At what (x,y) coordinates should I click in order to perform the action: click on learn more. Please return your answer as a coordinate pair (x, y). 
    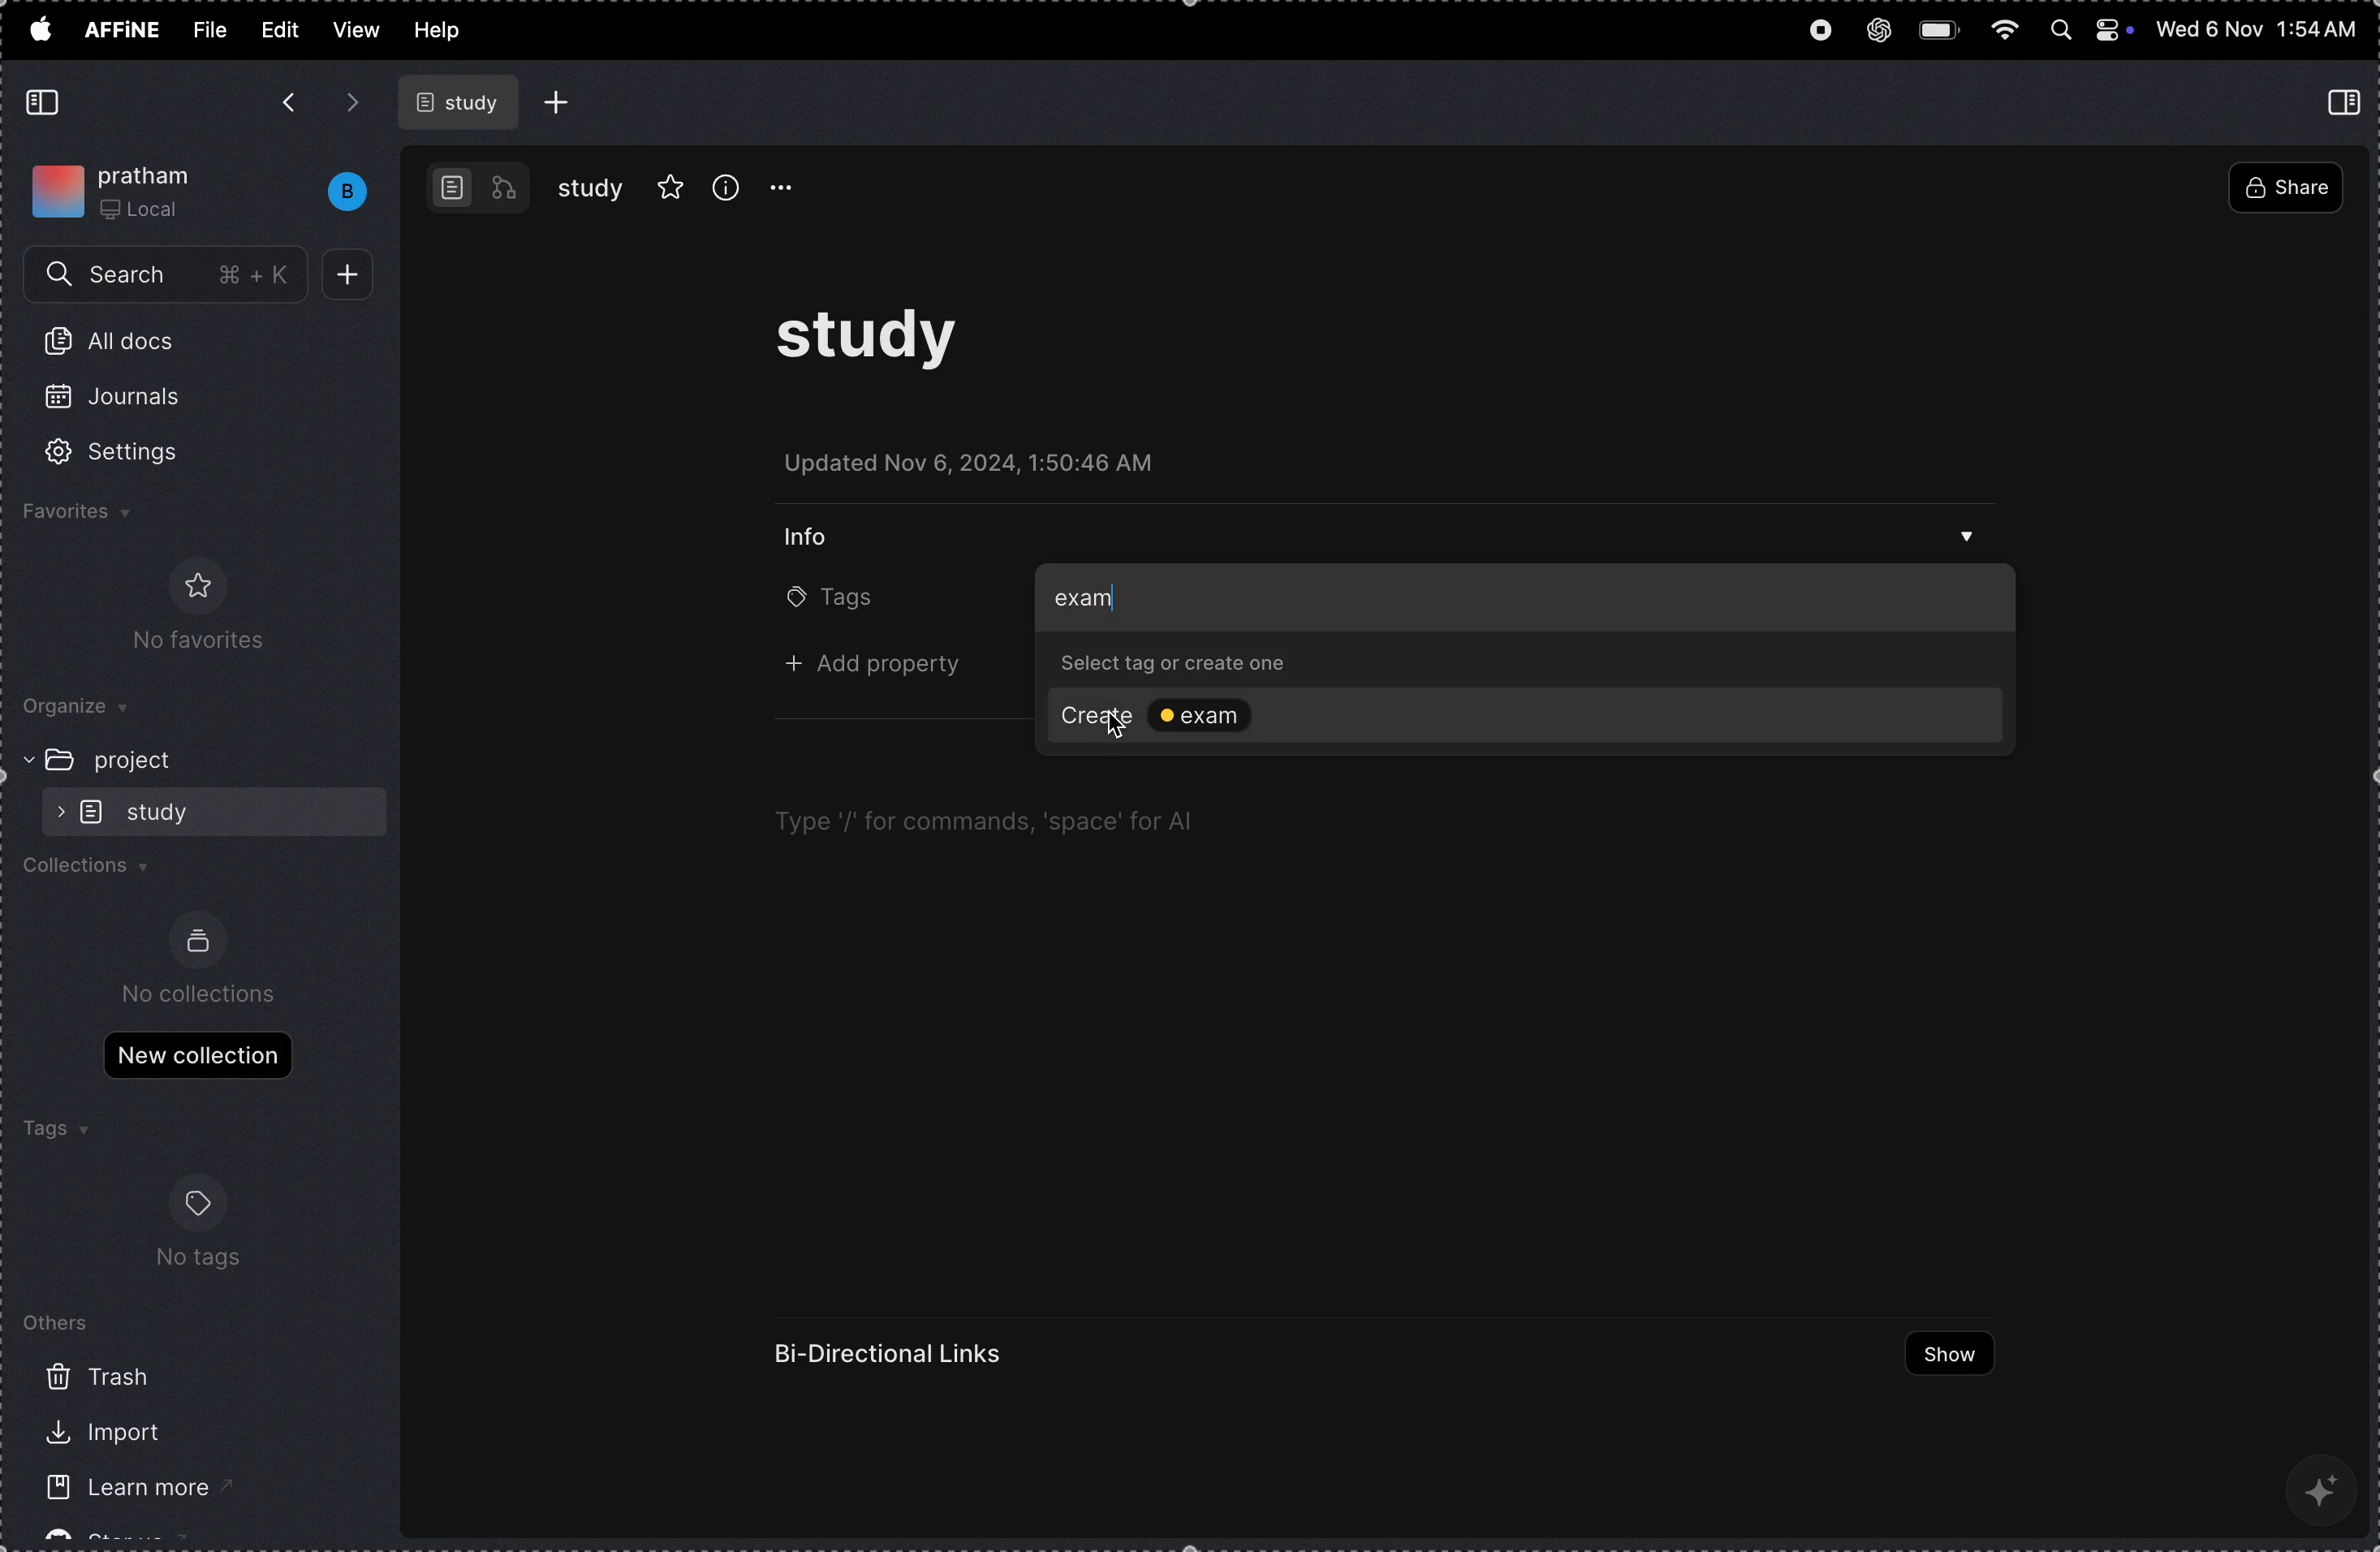
    Looking at the image, I should click on (112, 1492).